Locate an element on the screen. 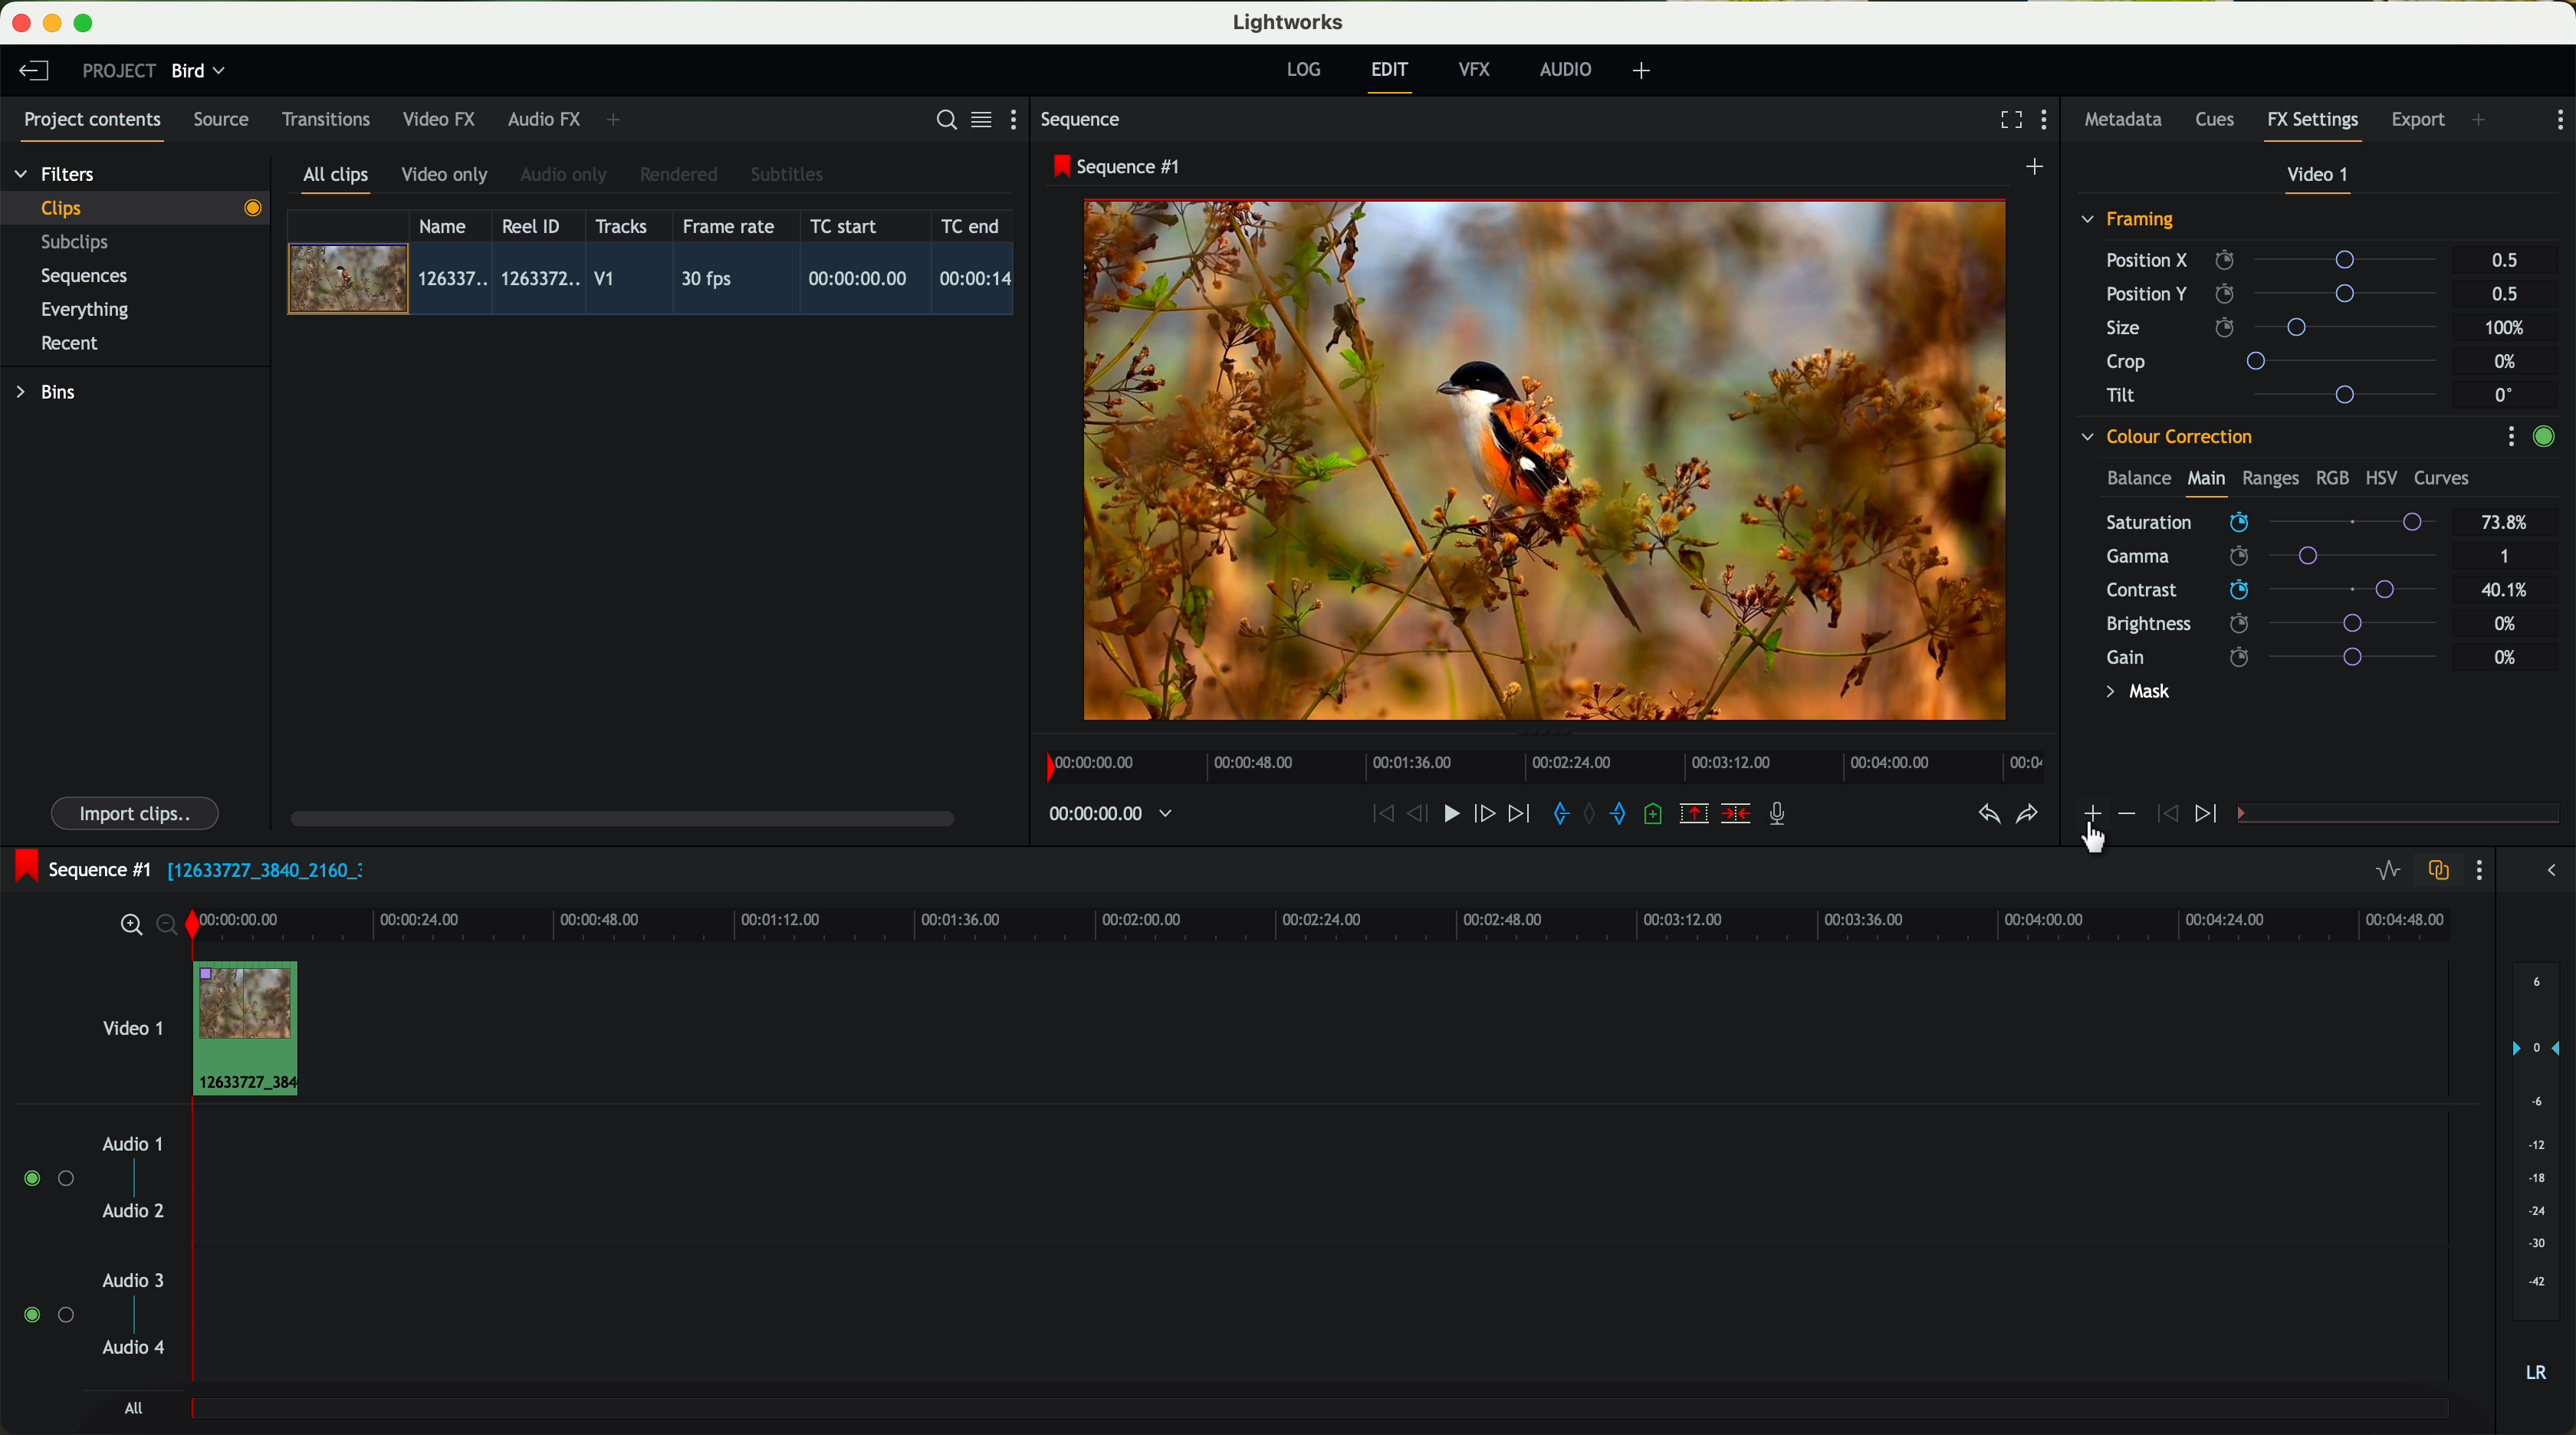  0% is located at coordinates (2506, 621).